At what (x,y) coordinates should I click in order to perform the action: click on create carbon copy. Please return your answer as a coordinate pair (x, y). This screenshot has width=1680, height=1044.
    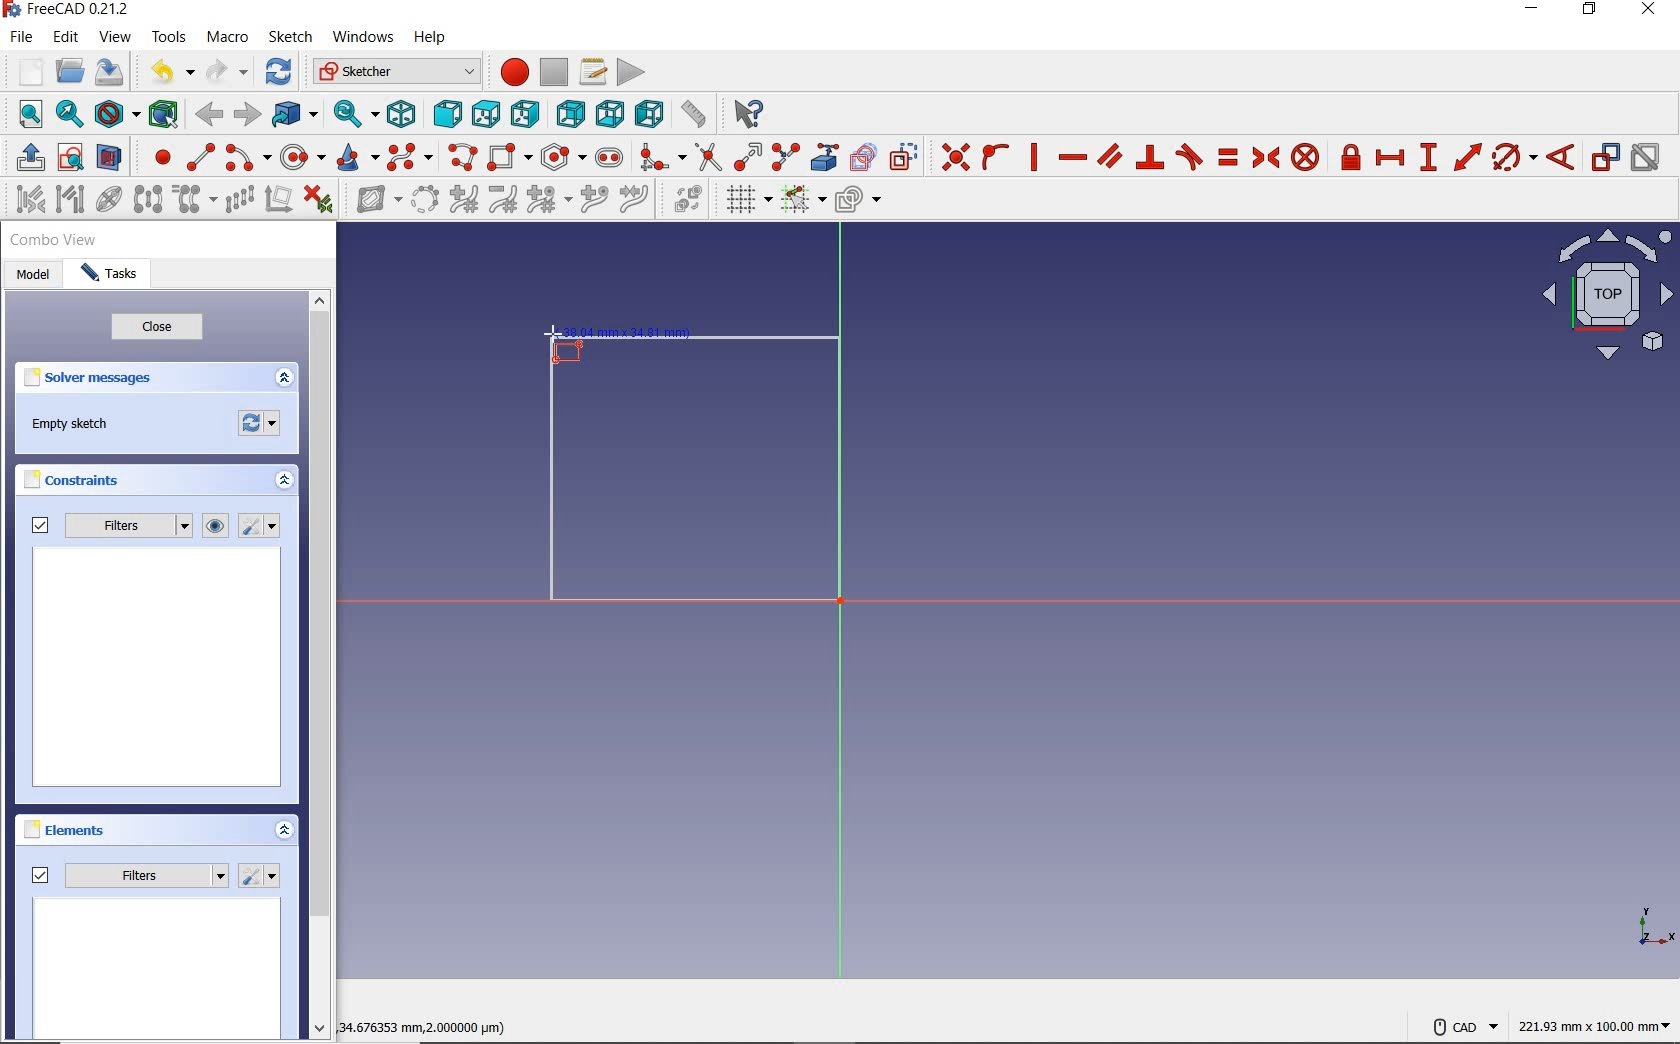
    Looking at the image, I should click on (864, 157).